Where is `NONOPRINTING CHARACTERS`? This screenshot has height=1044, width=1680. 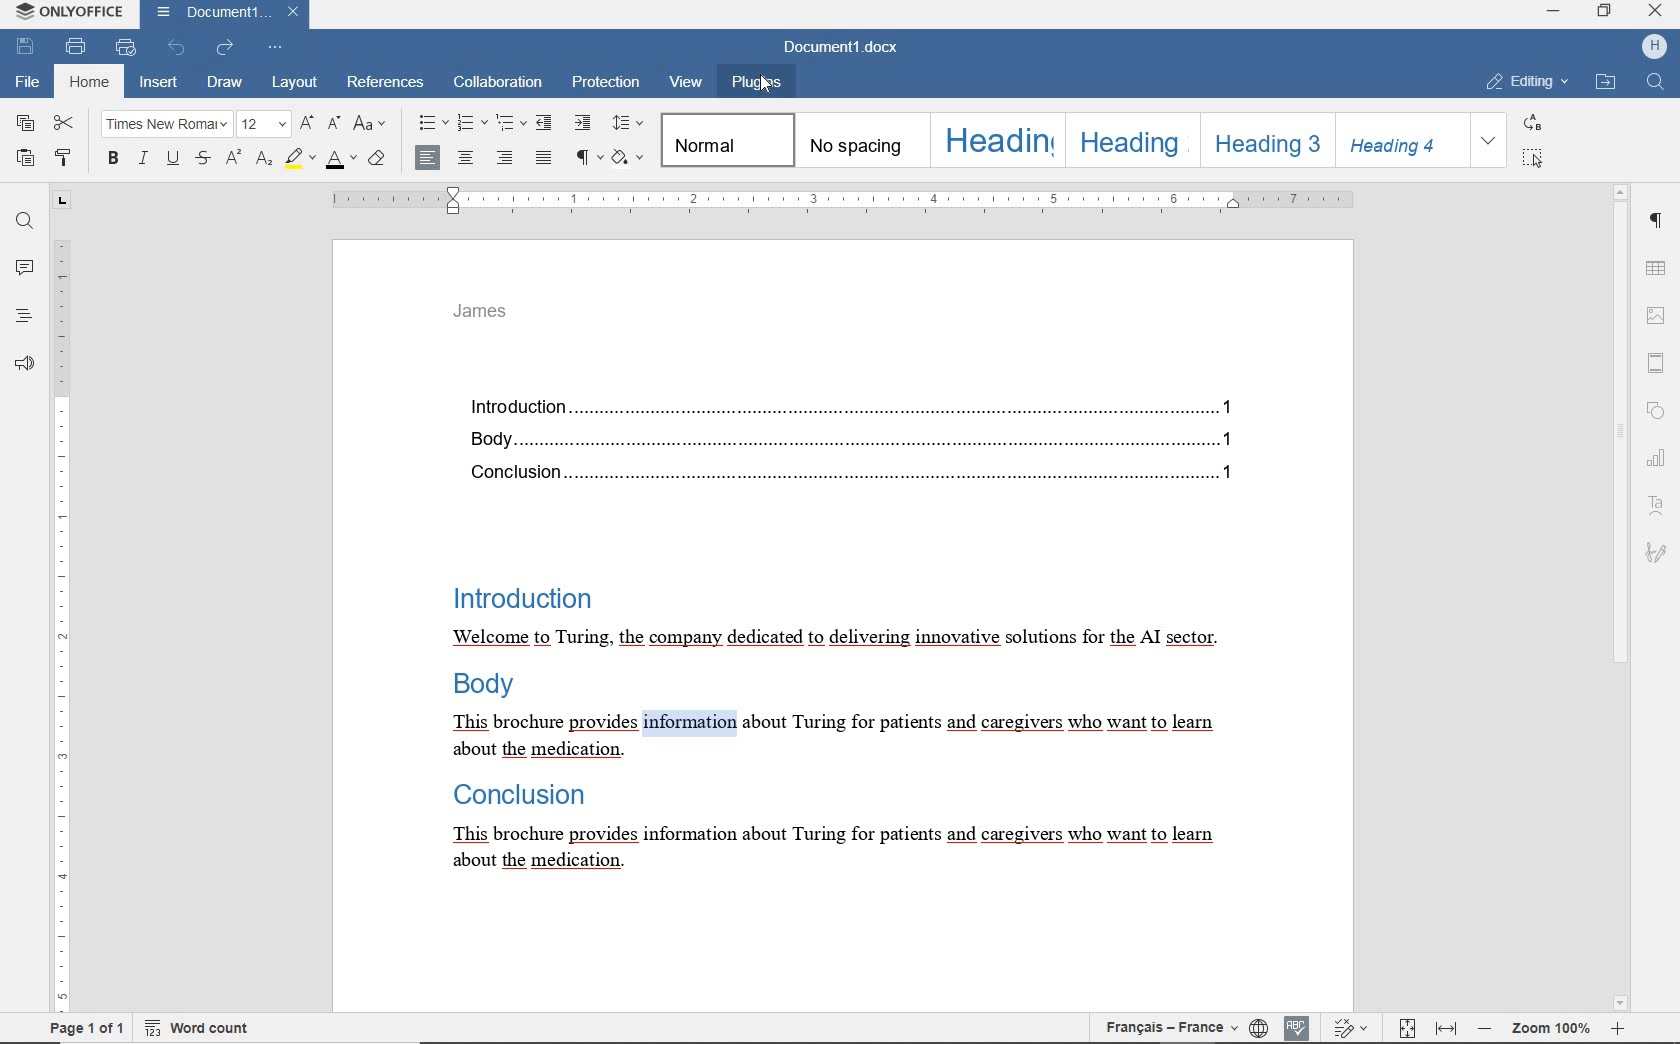 NONOPRINTING CHARACTERS is located at coordinates (590, 159).